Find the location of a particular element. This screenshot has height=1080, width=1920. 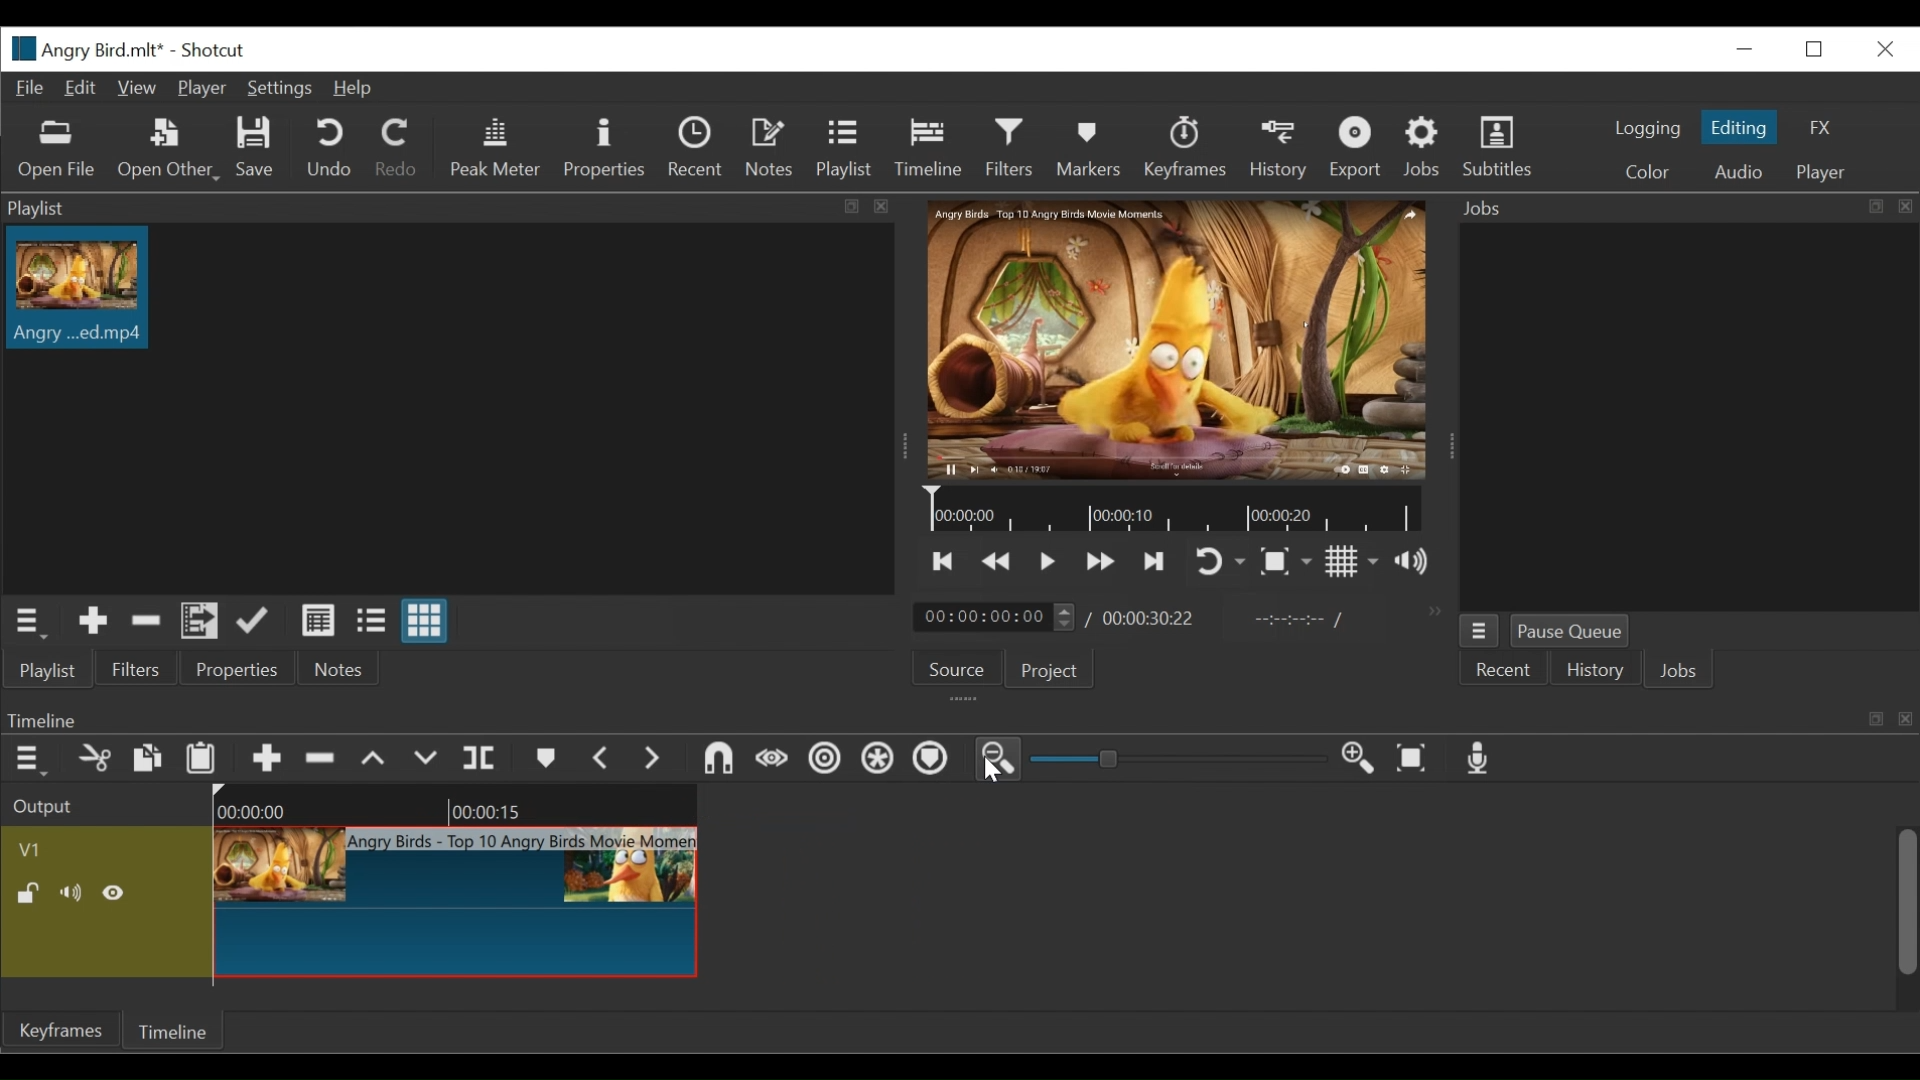

logging is located at coordinates (1648, 129).